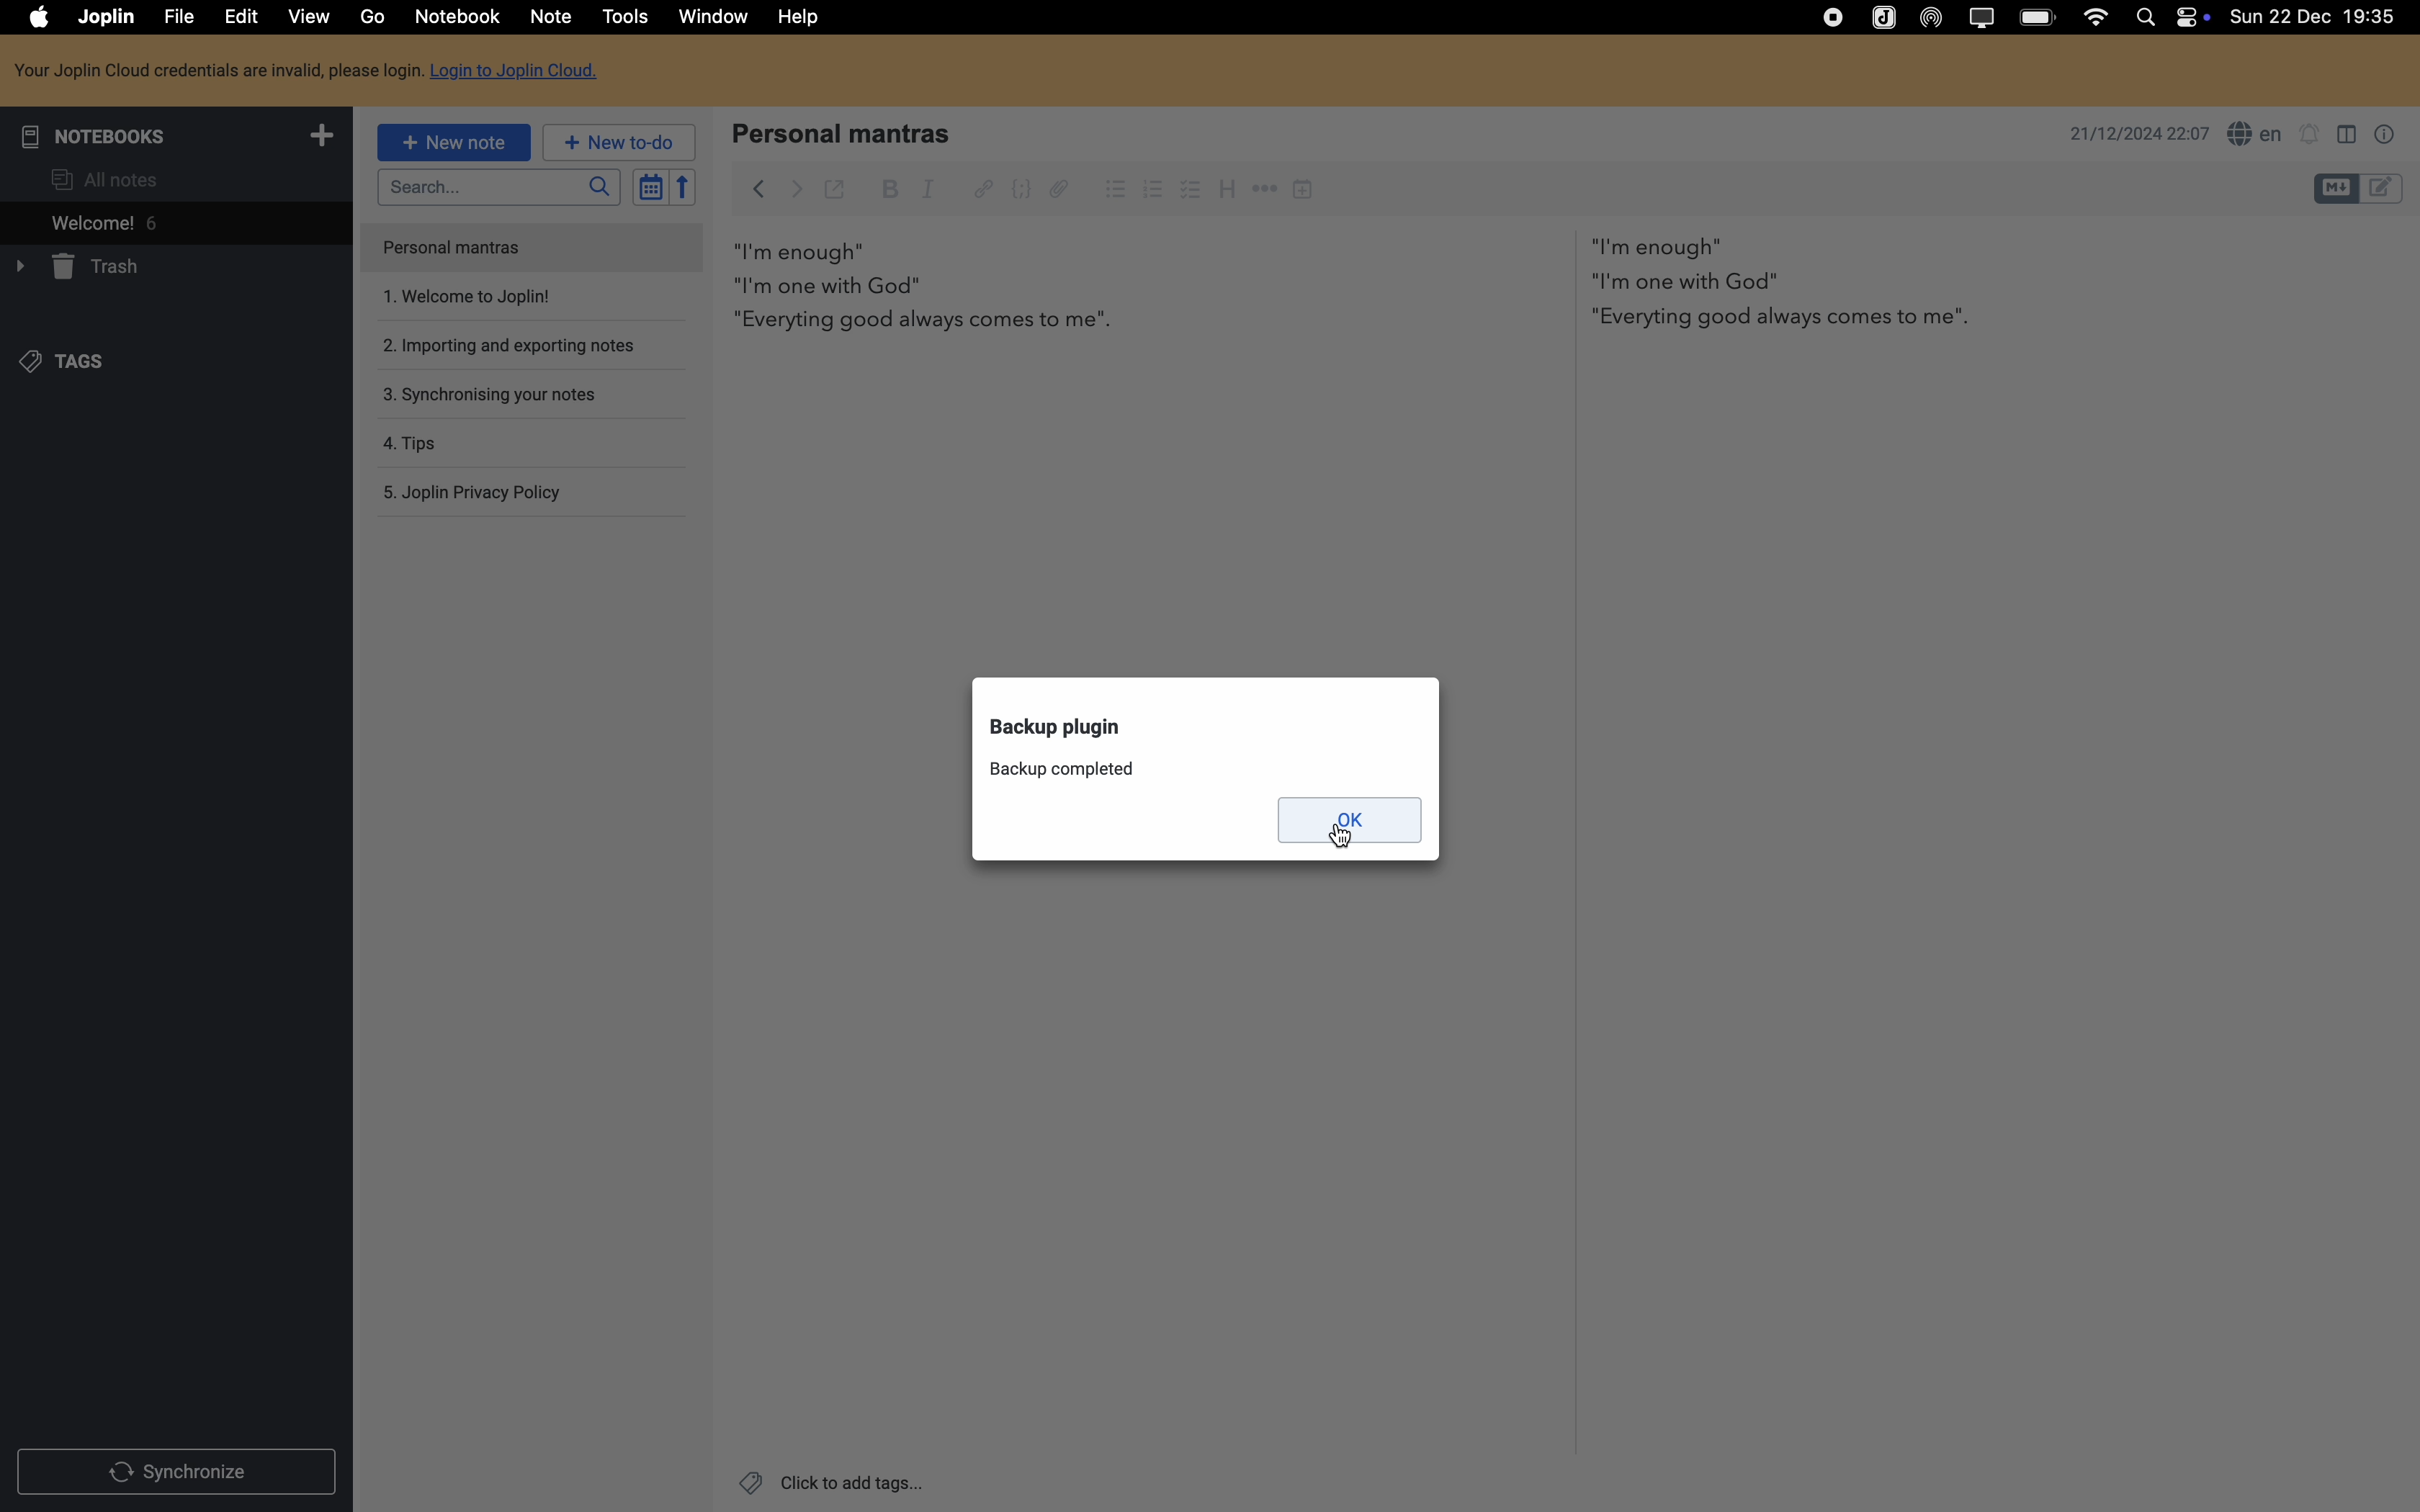  I want to click on click on create backup, so click(768, 188).